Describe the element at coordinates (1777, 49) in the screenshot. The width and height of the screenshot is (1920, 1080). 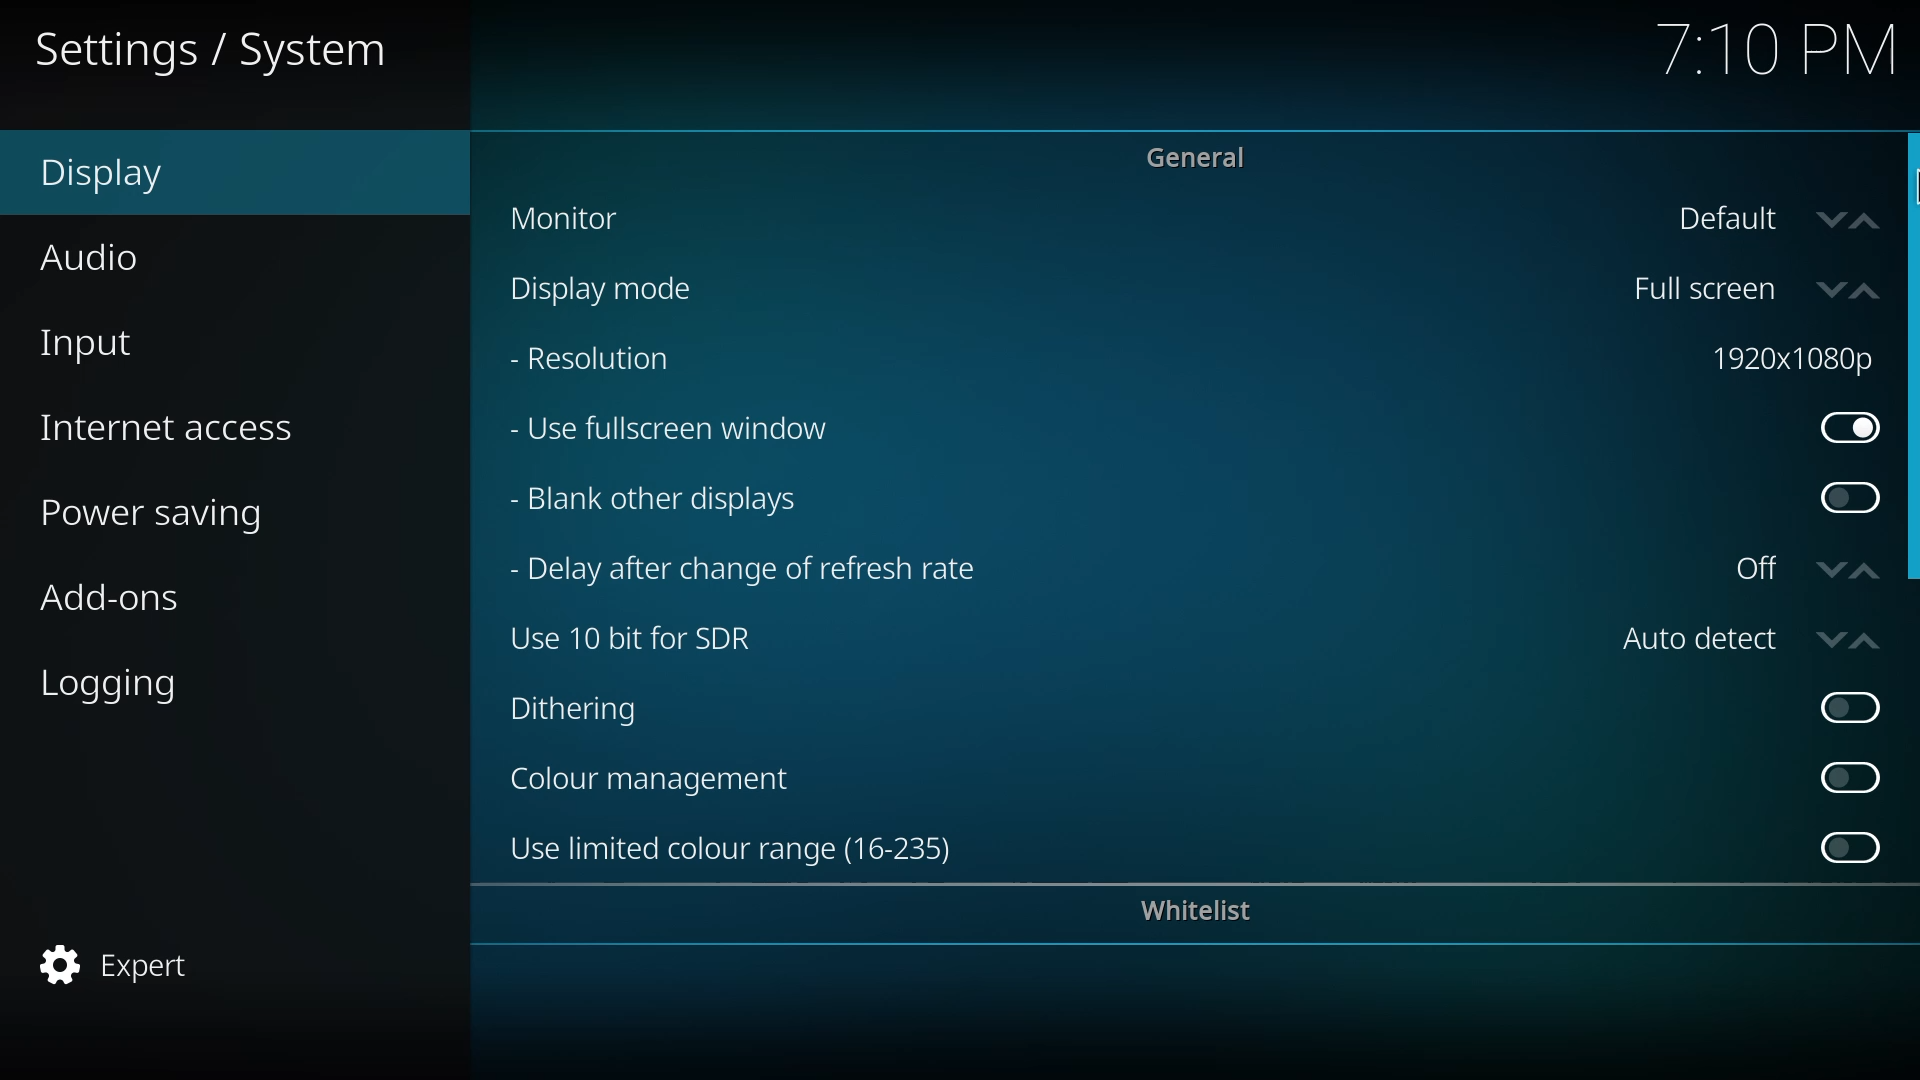
I see `time` at that location.